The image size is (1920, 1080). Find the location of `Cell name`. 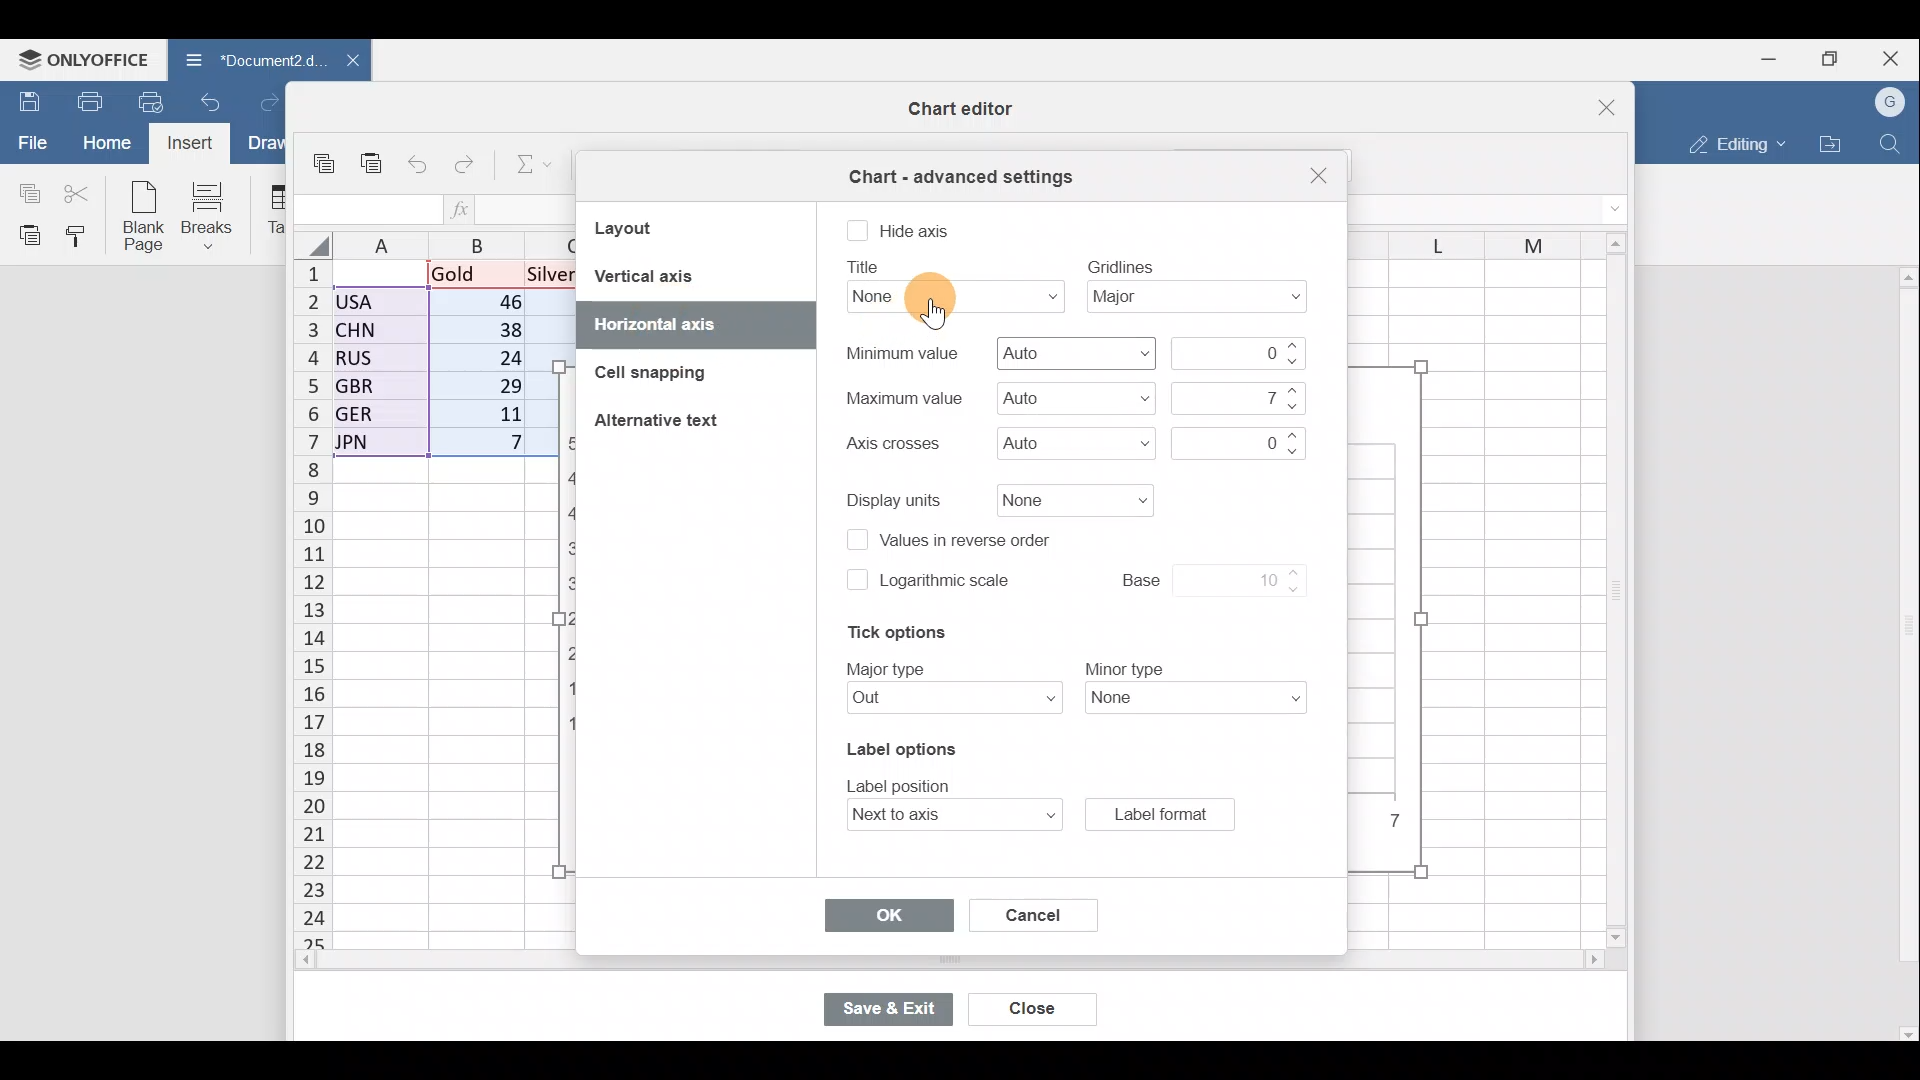

Cell name is located at coordinates (365, 204).